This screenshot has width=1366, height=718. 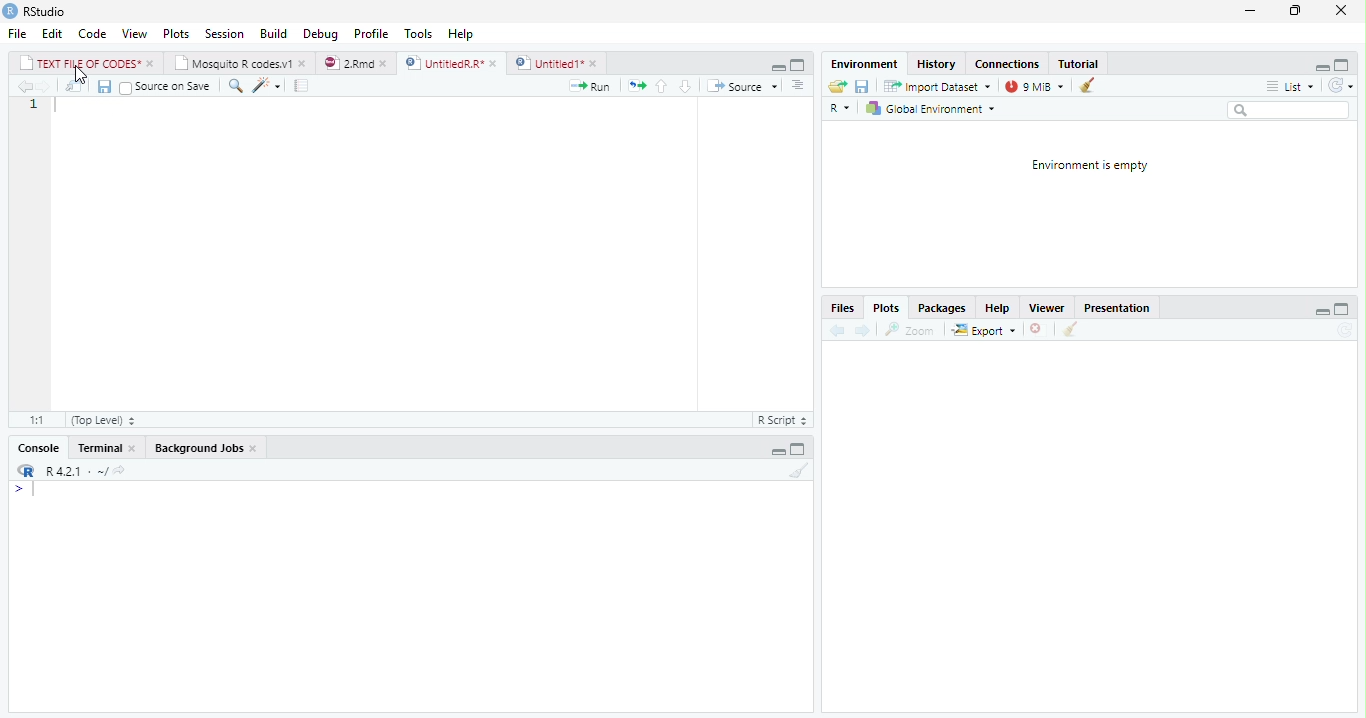 What do you see at coordinates (1080, 63) in the screenshot?
I see `Tutorial` at bounding box center [1080, 63].